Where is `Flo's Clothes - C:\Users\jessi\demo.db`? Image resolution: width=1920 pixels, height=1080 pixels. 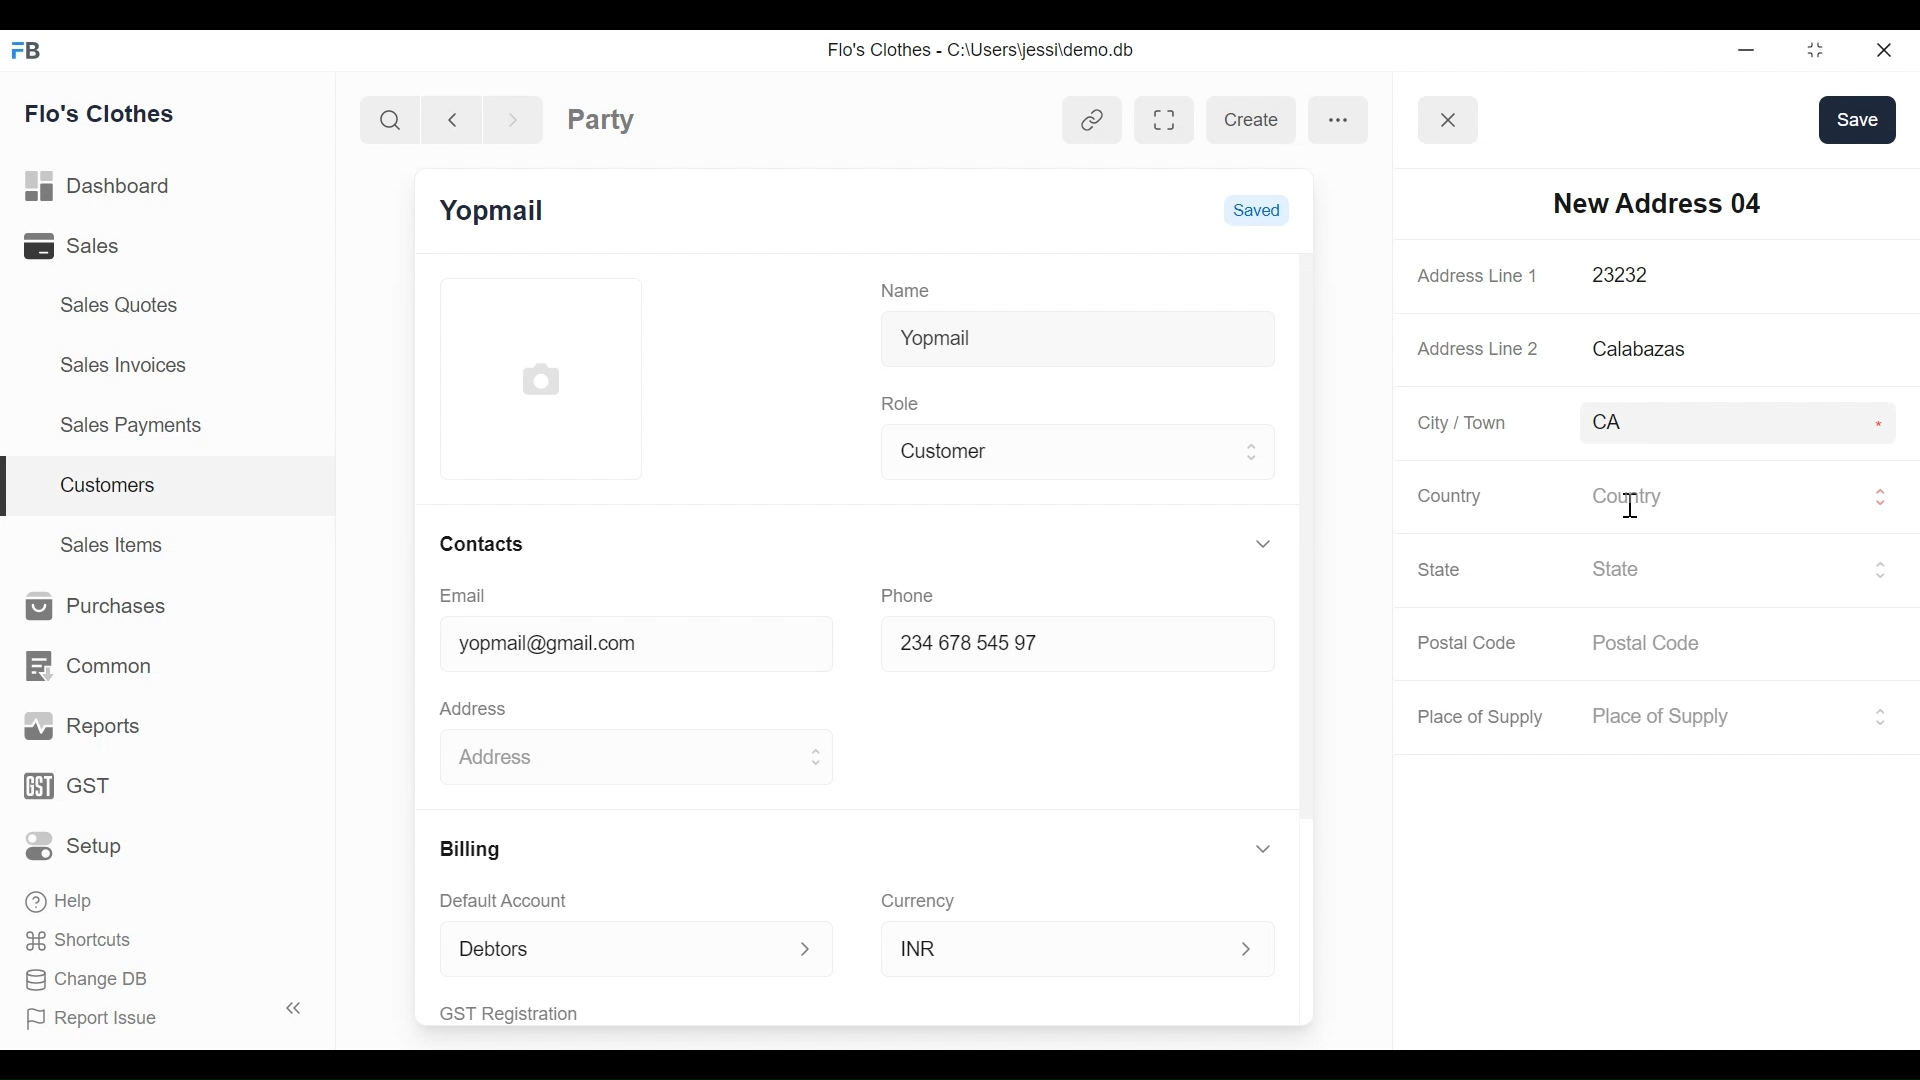
Flo's Clothes - C:\Users\jessi\demo.db is located at coordinates (984, 51).